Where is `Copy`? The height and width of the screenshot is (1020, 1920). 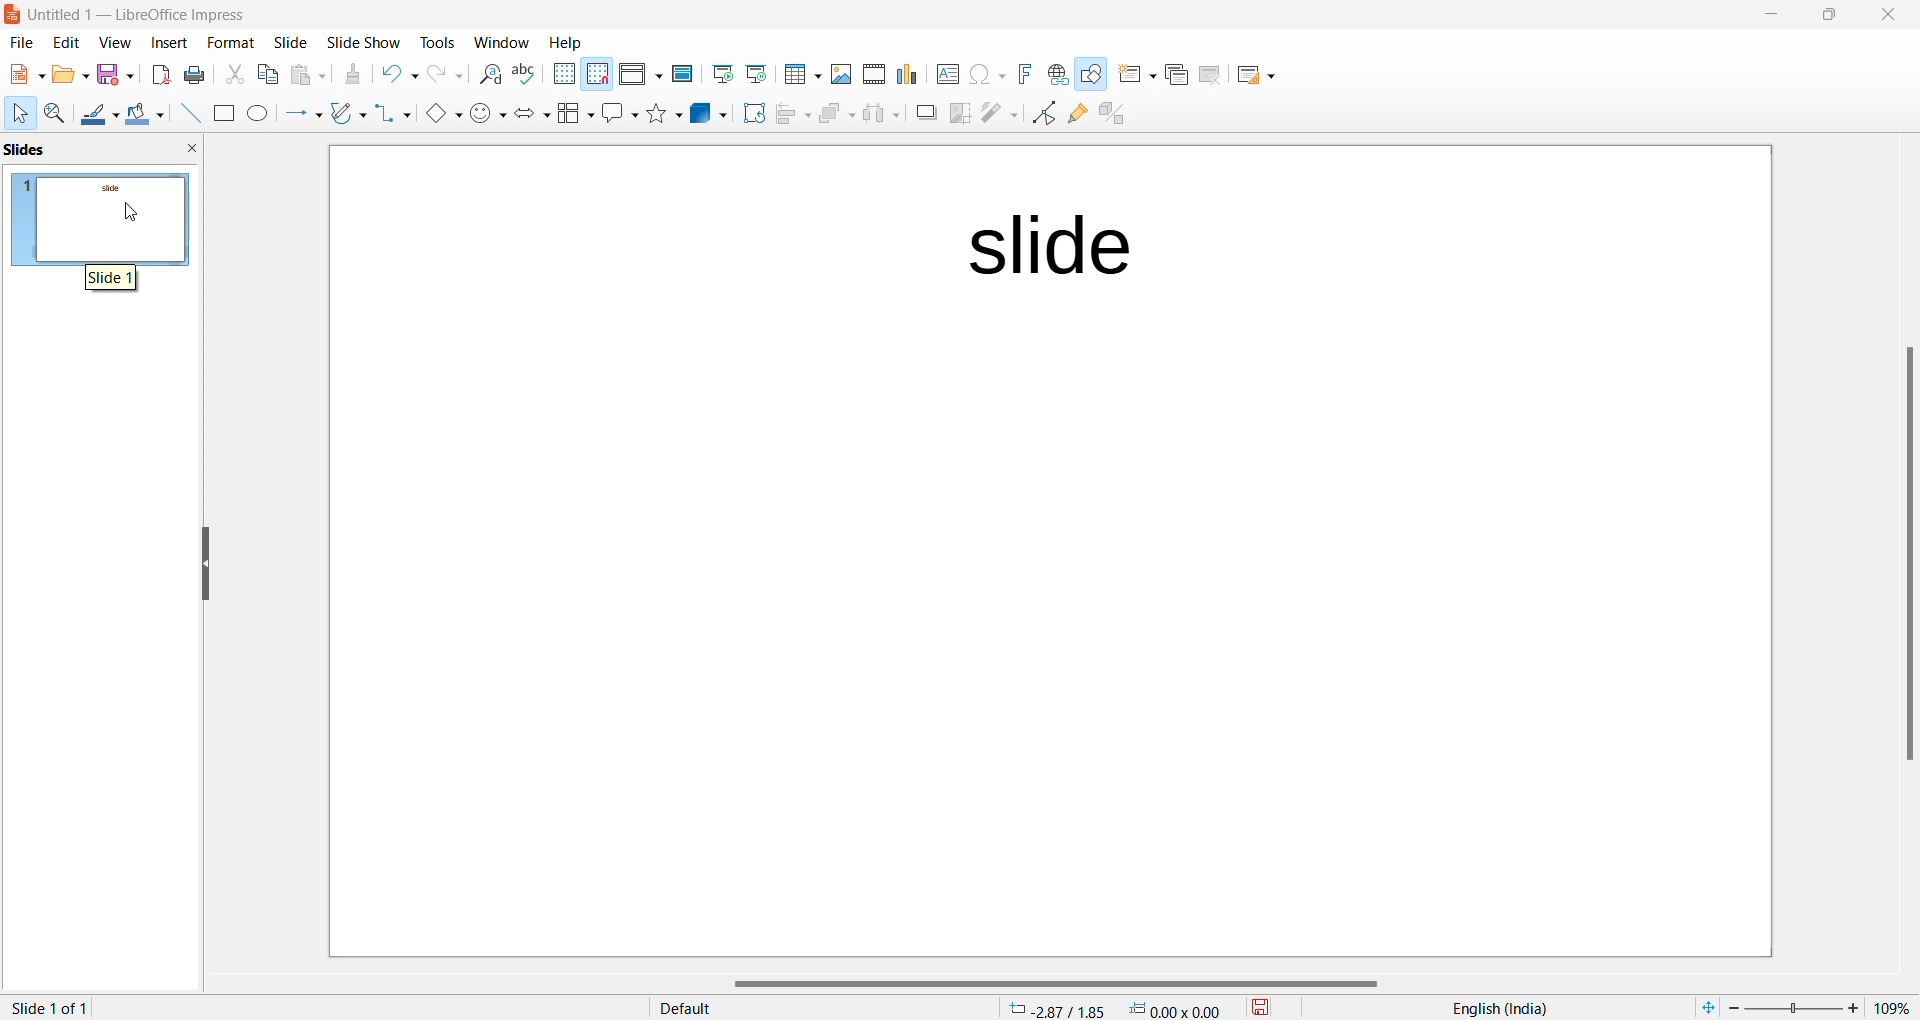 Copy is located at coordinates (265, 76).